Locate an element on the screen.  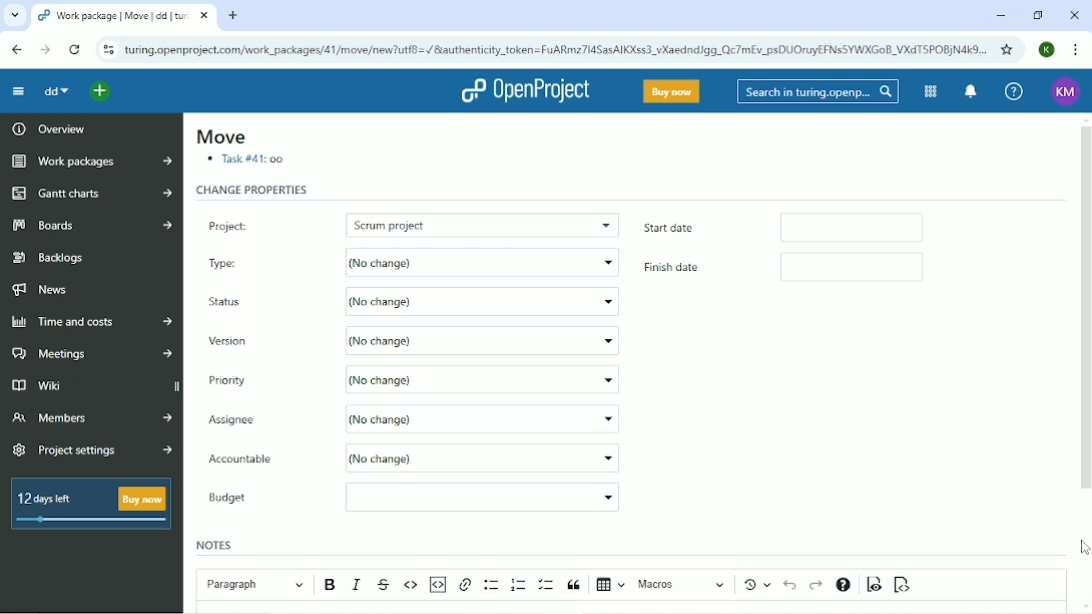
Meetings is located at coordinates (92, 354).